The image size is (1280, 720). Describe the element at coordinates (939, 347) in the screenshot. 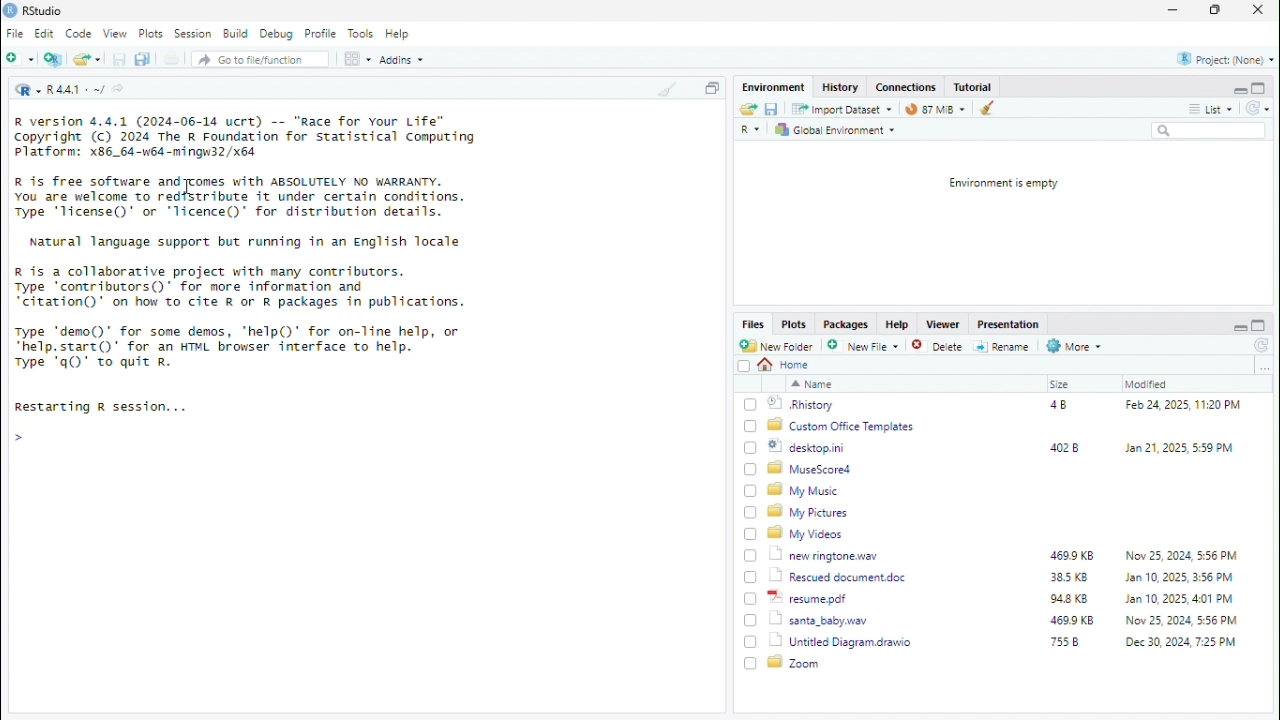

I see `Delete` at that location.